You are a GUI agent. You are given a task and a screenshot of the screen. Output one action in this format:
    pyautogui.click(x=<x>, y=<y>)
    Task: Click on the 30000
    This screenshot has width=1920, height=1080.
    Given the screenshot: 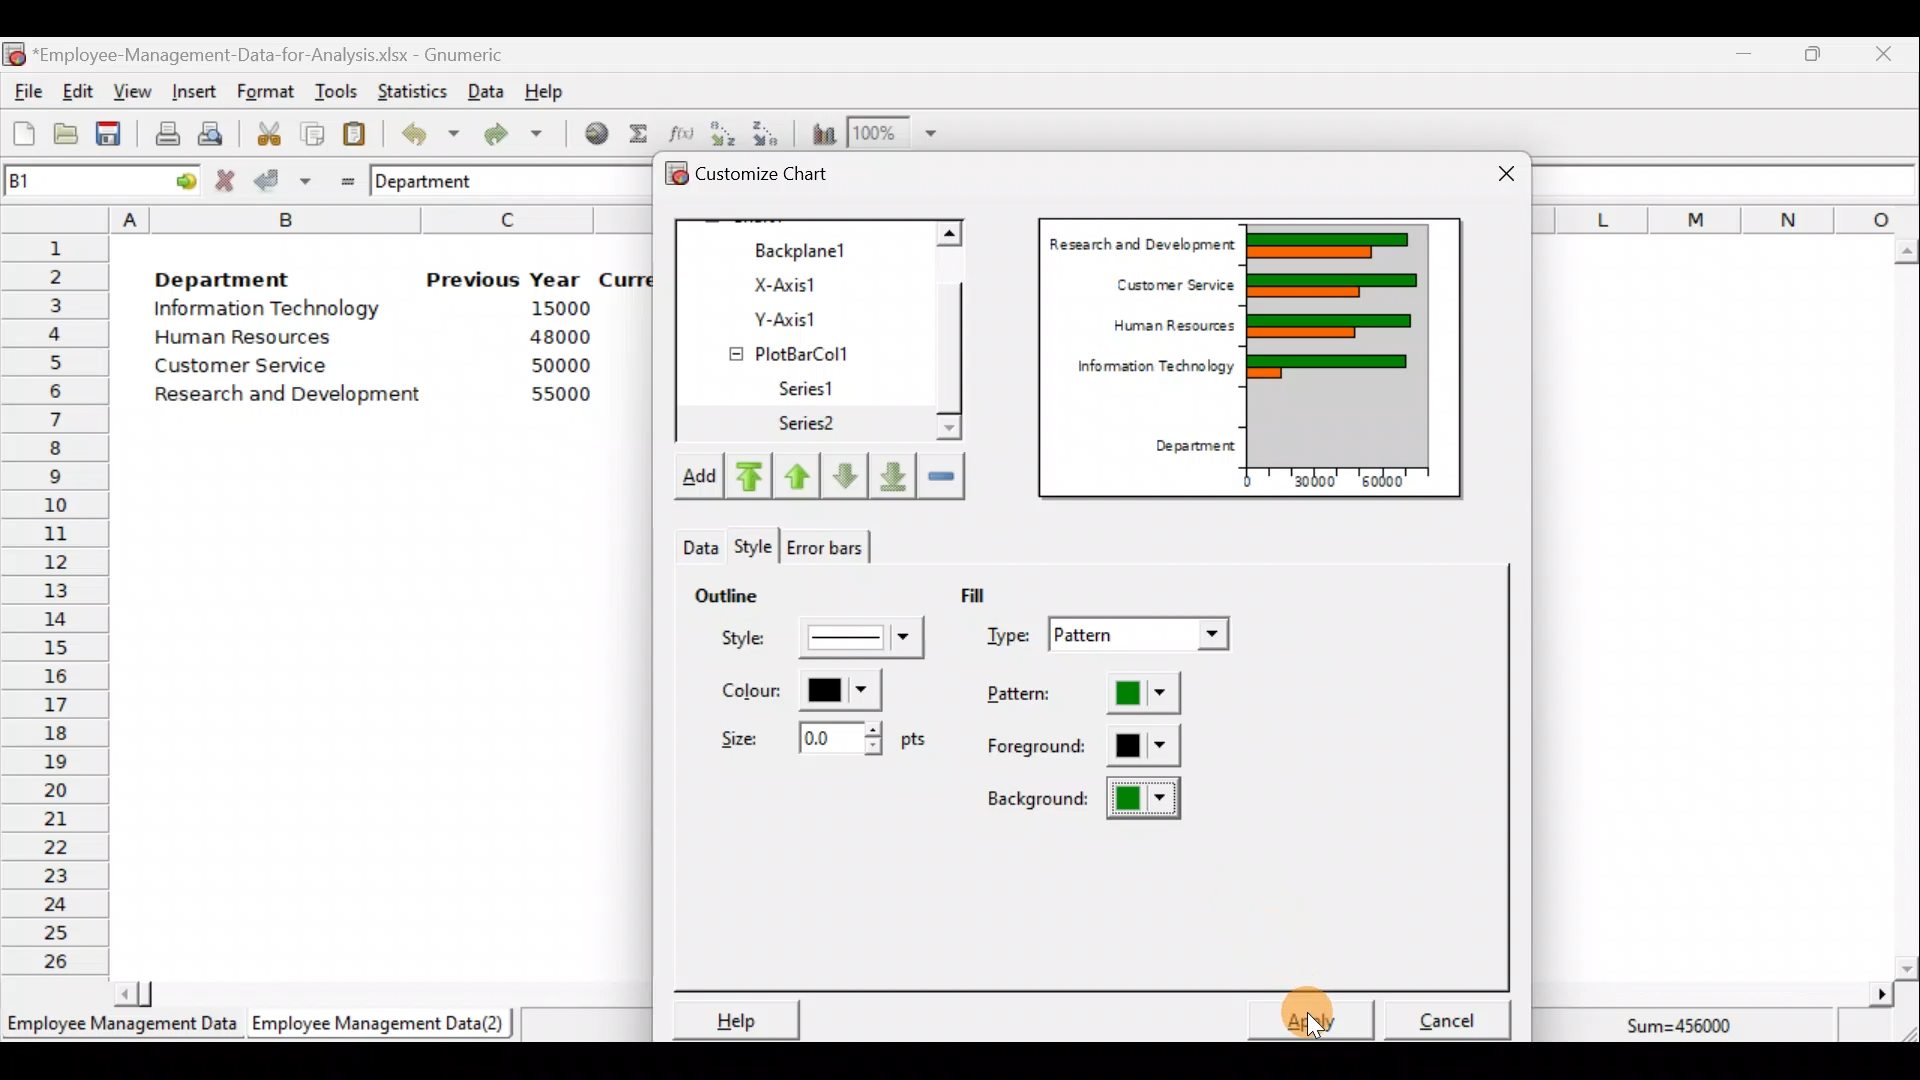 What is the action you would take?
    pyautogui.click(x=1313, y=479)
    